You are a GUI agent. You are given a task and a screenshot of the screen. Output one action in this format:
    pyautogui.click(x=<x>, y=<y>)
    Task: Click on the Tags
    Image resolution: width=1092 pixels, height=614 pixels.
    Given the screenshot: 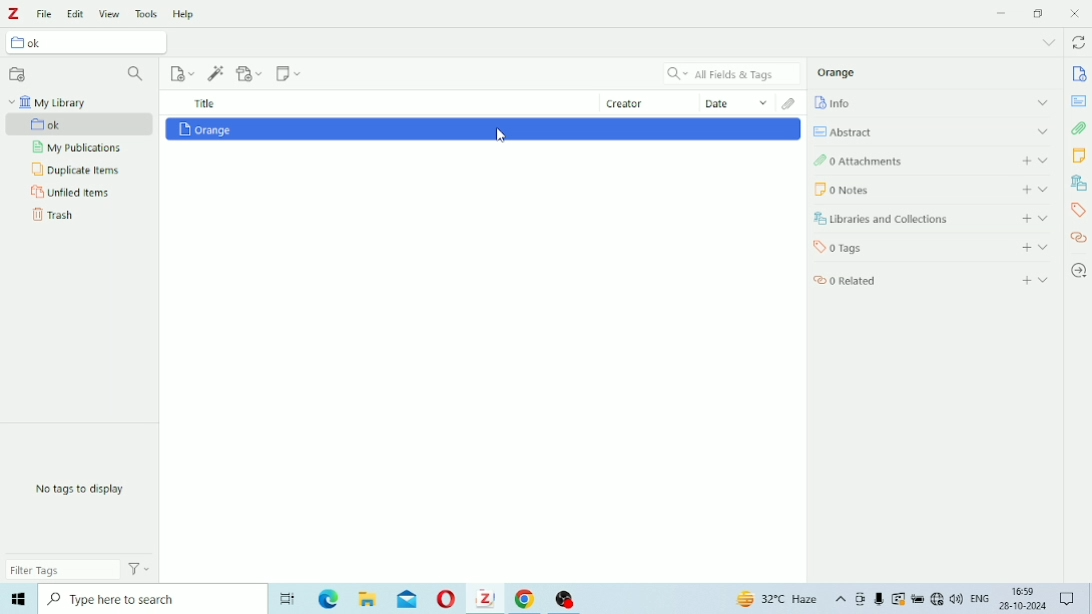 What is the action you would take?
    pyautogui.click(x=932, y=246)
    